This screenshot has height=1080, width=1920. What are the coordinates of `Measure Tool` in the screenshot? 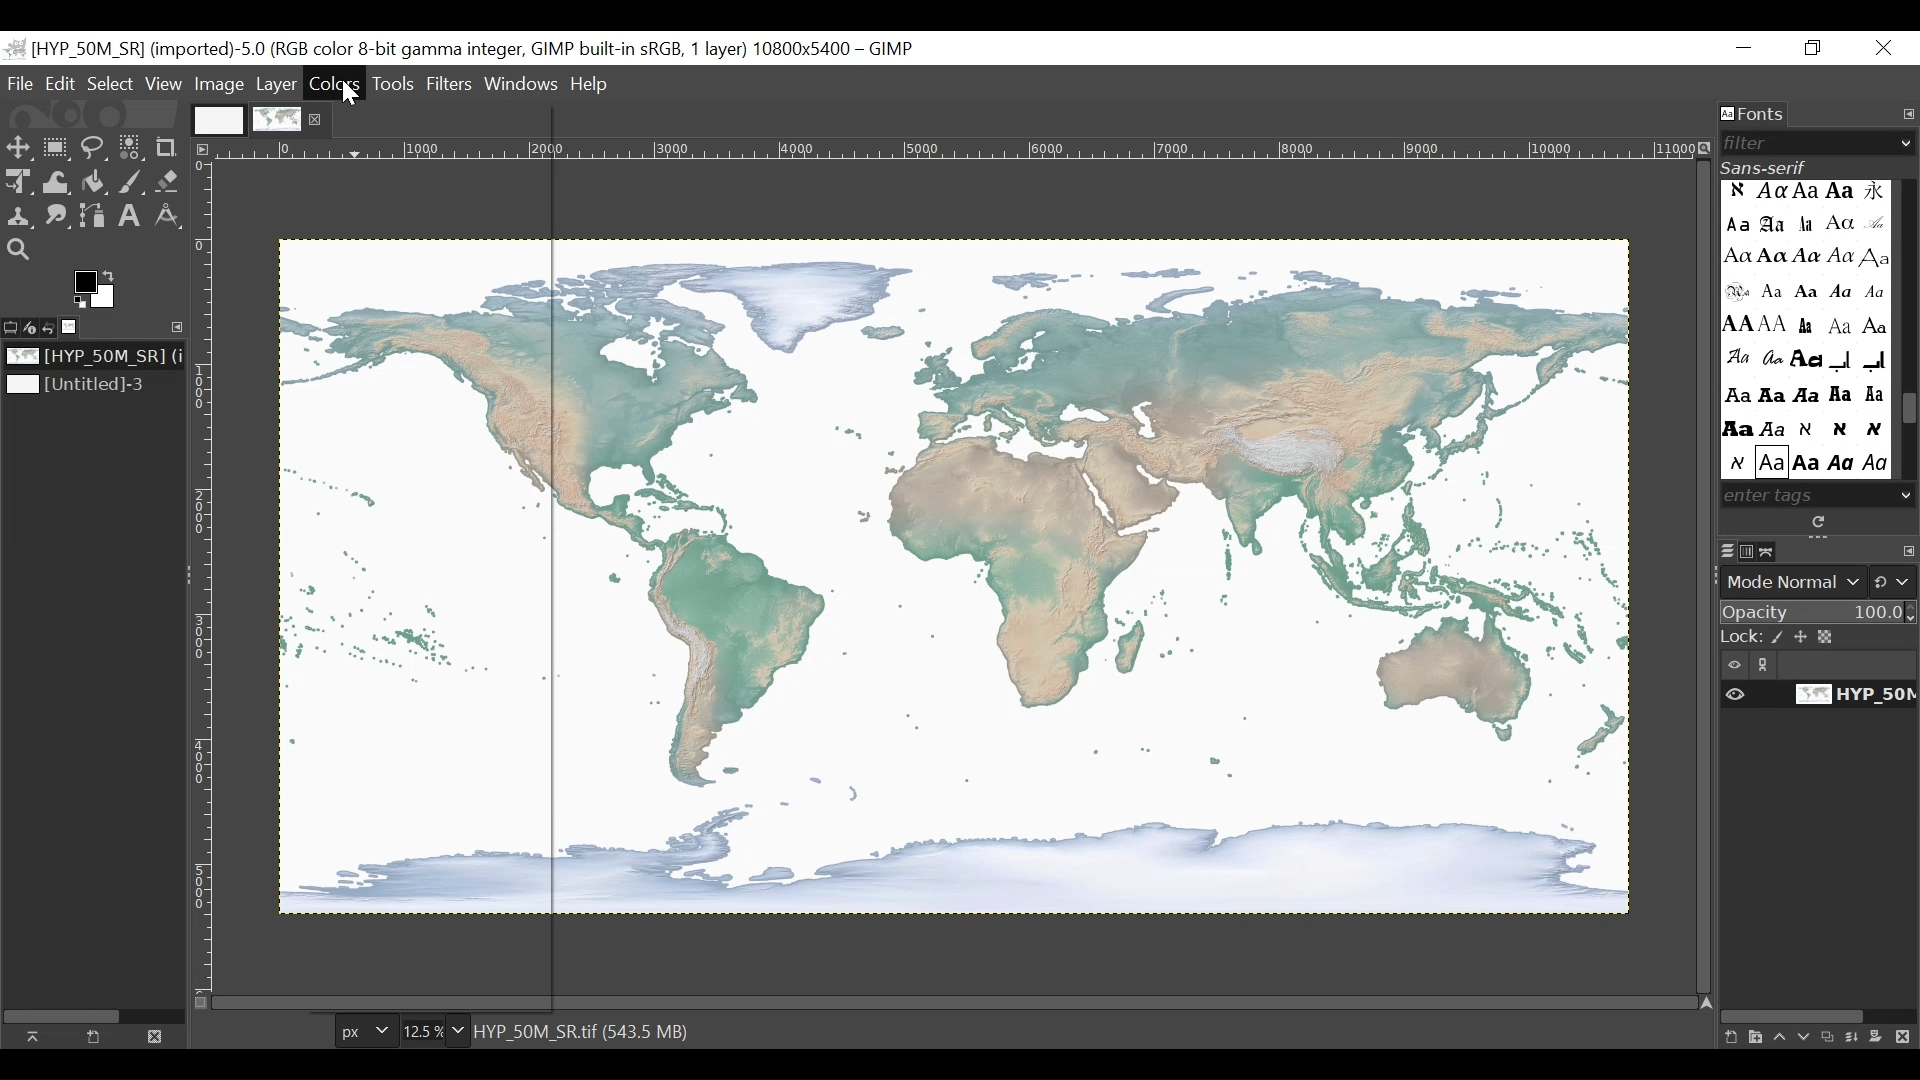 It's located at (166, 215).